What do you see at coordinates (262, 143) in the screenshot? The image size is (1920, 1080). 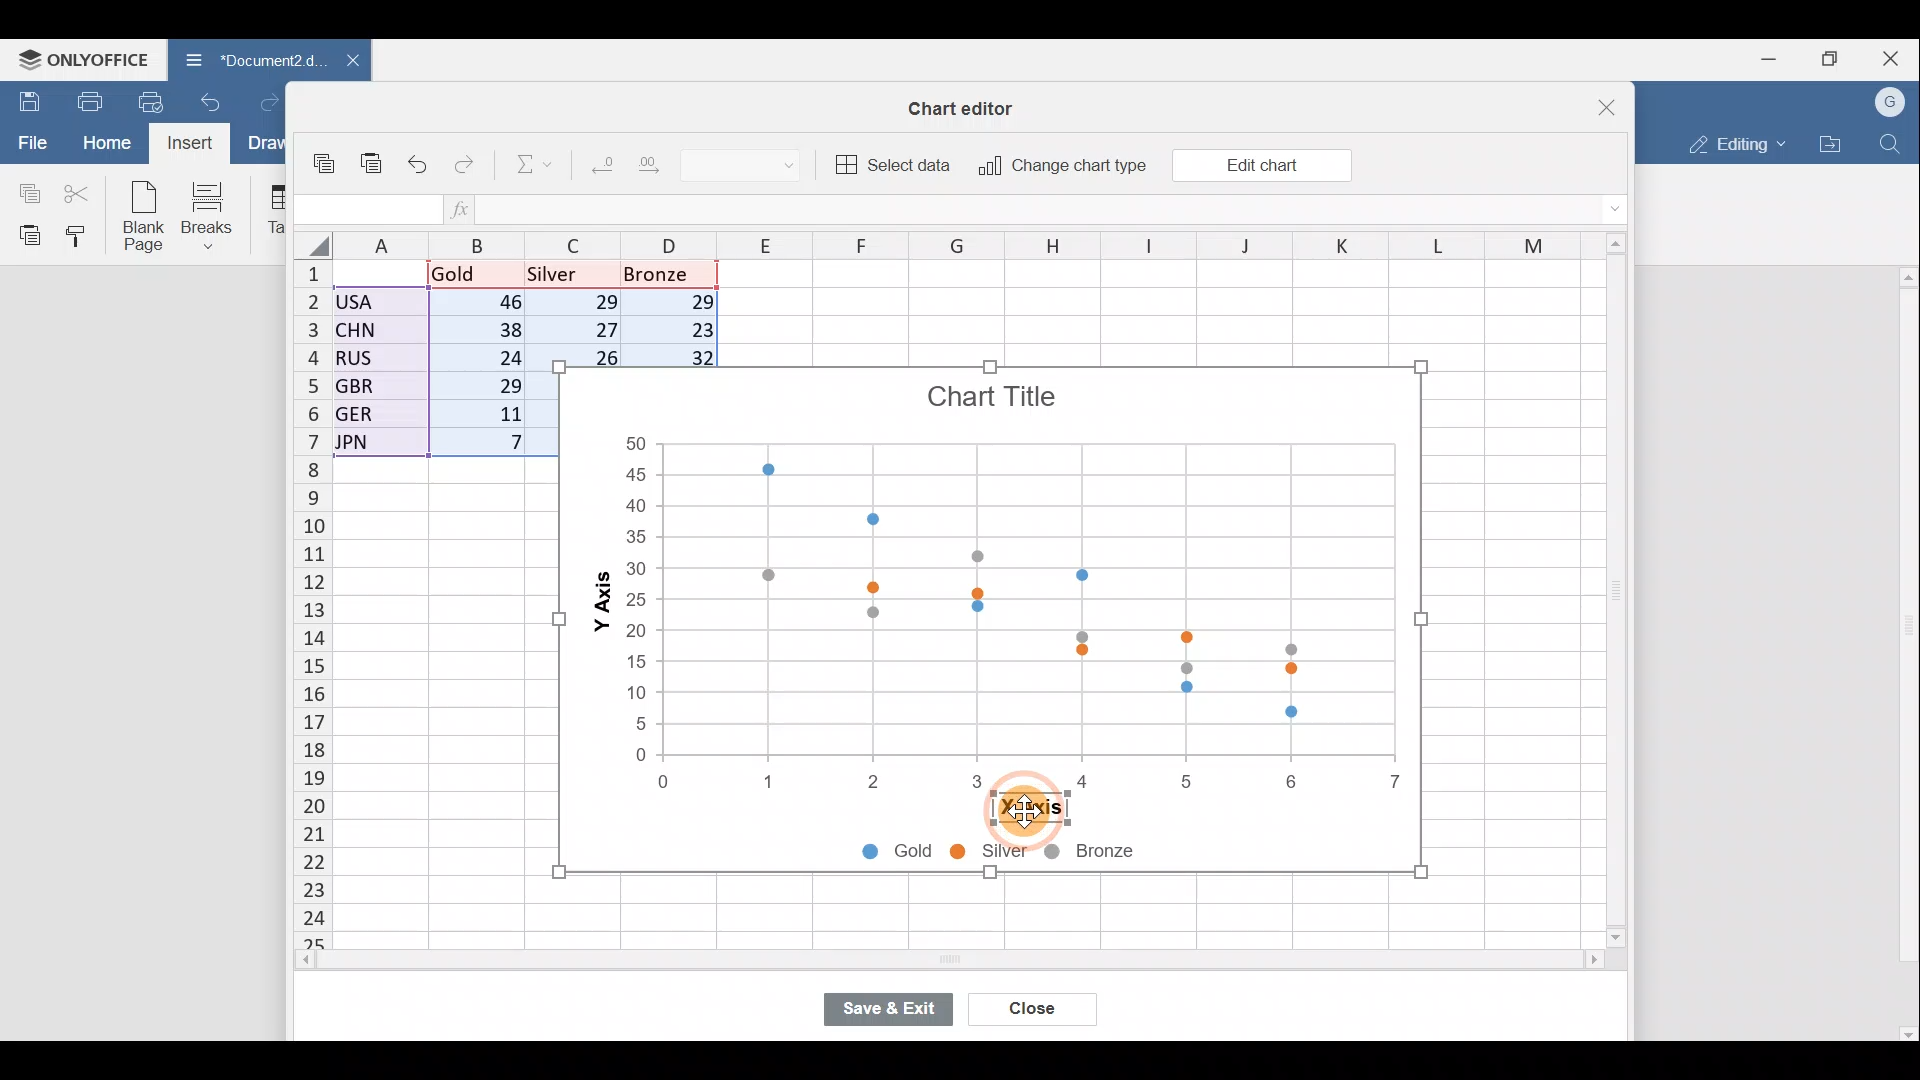 I see `Draw` at bounding box center [262, 143].